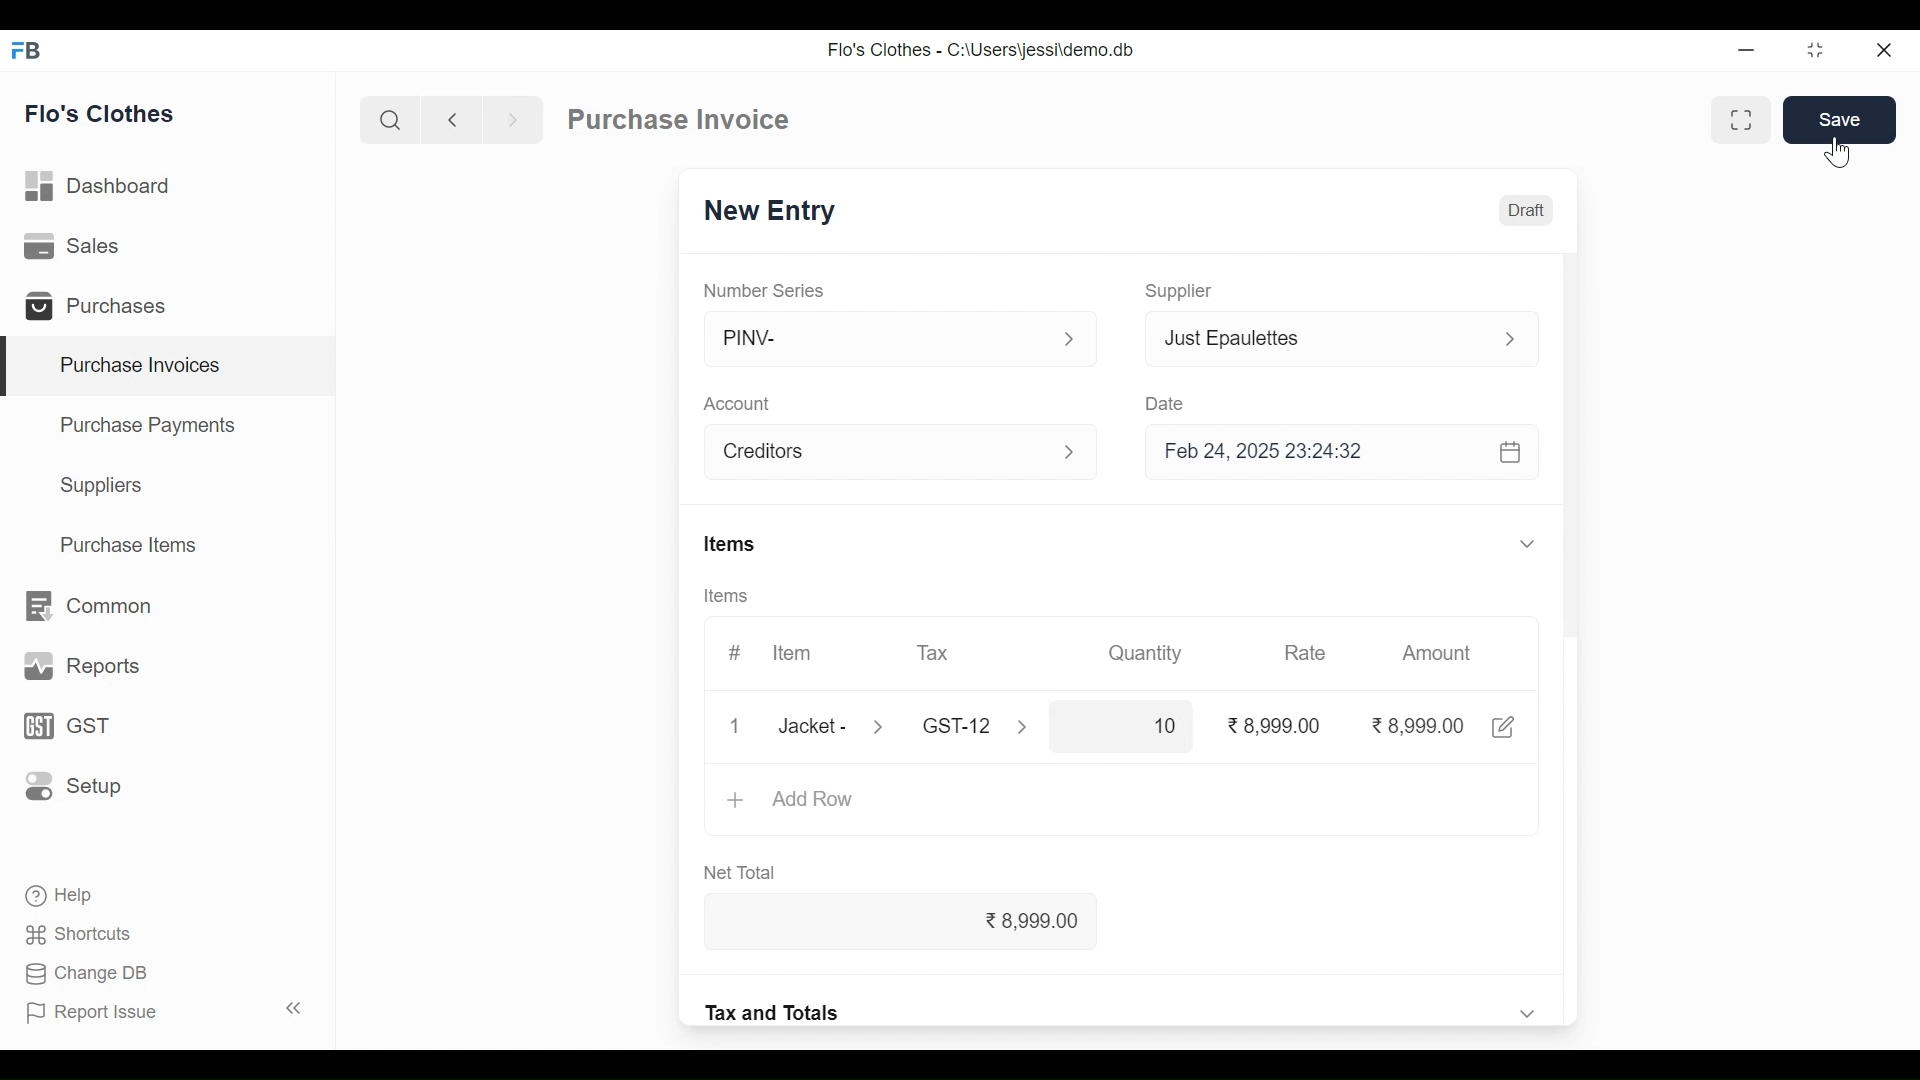 The height and width of the screenshot is (1080, 1920). What do you see at coordinates (66, 896) in the screenshot?
I see `Help` at bounding box center [66, 896].